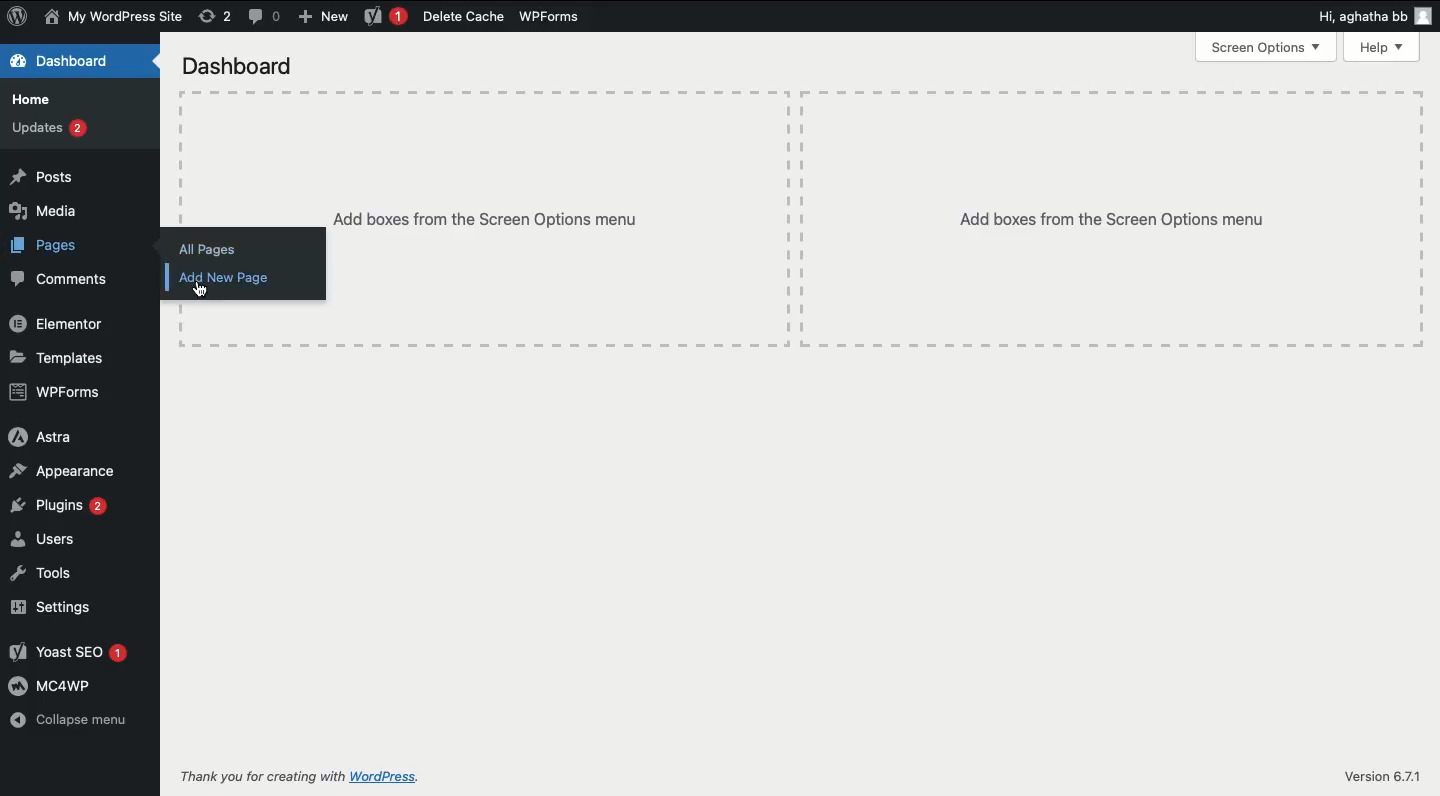 This screenshot has width=1440, height=796. Describe the element at coordinates (50, 607) in the screenshot. I see `Settings` at that location.